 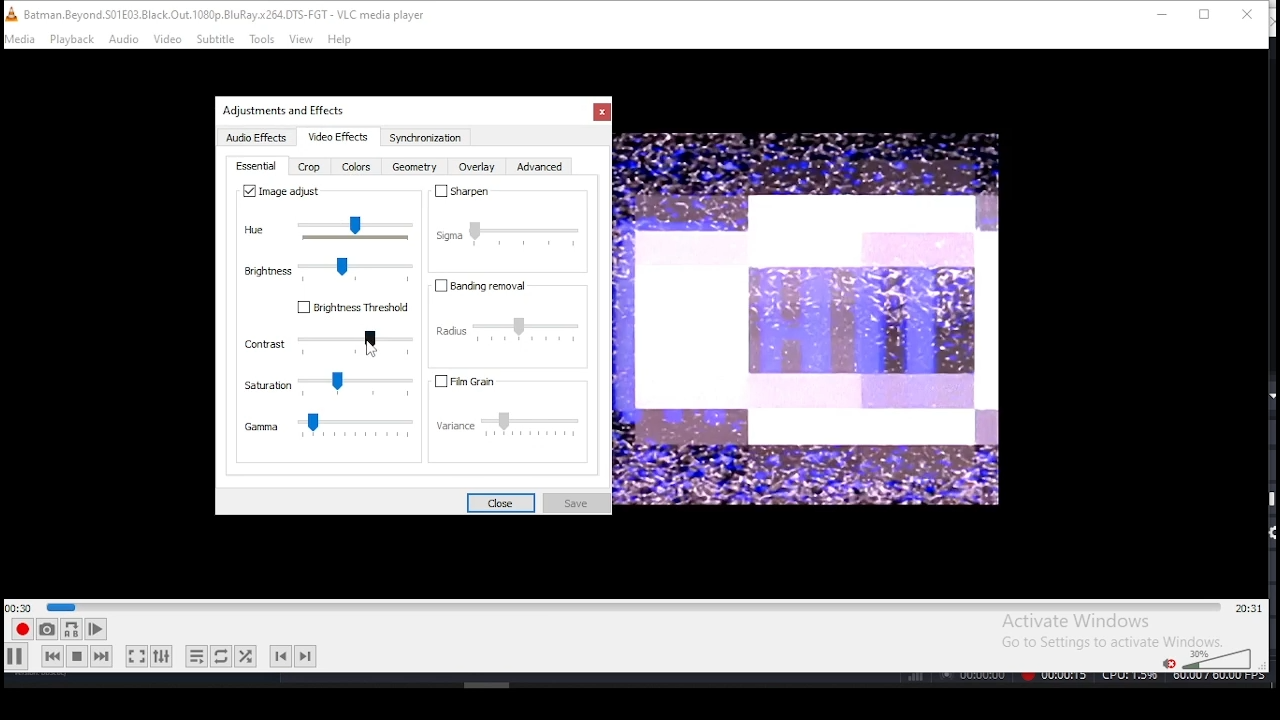 I want to click on radius settings slider, so click(x=513, y=329).